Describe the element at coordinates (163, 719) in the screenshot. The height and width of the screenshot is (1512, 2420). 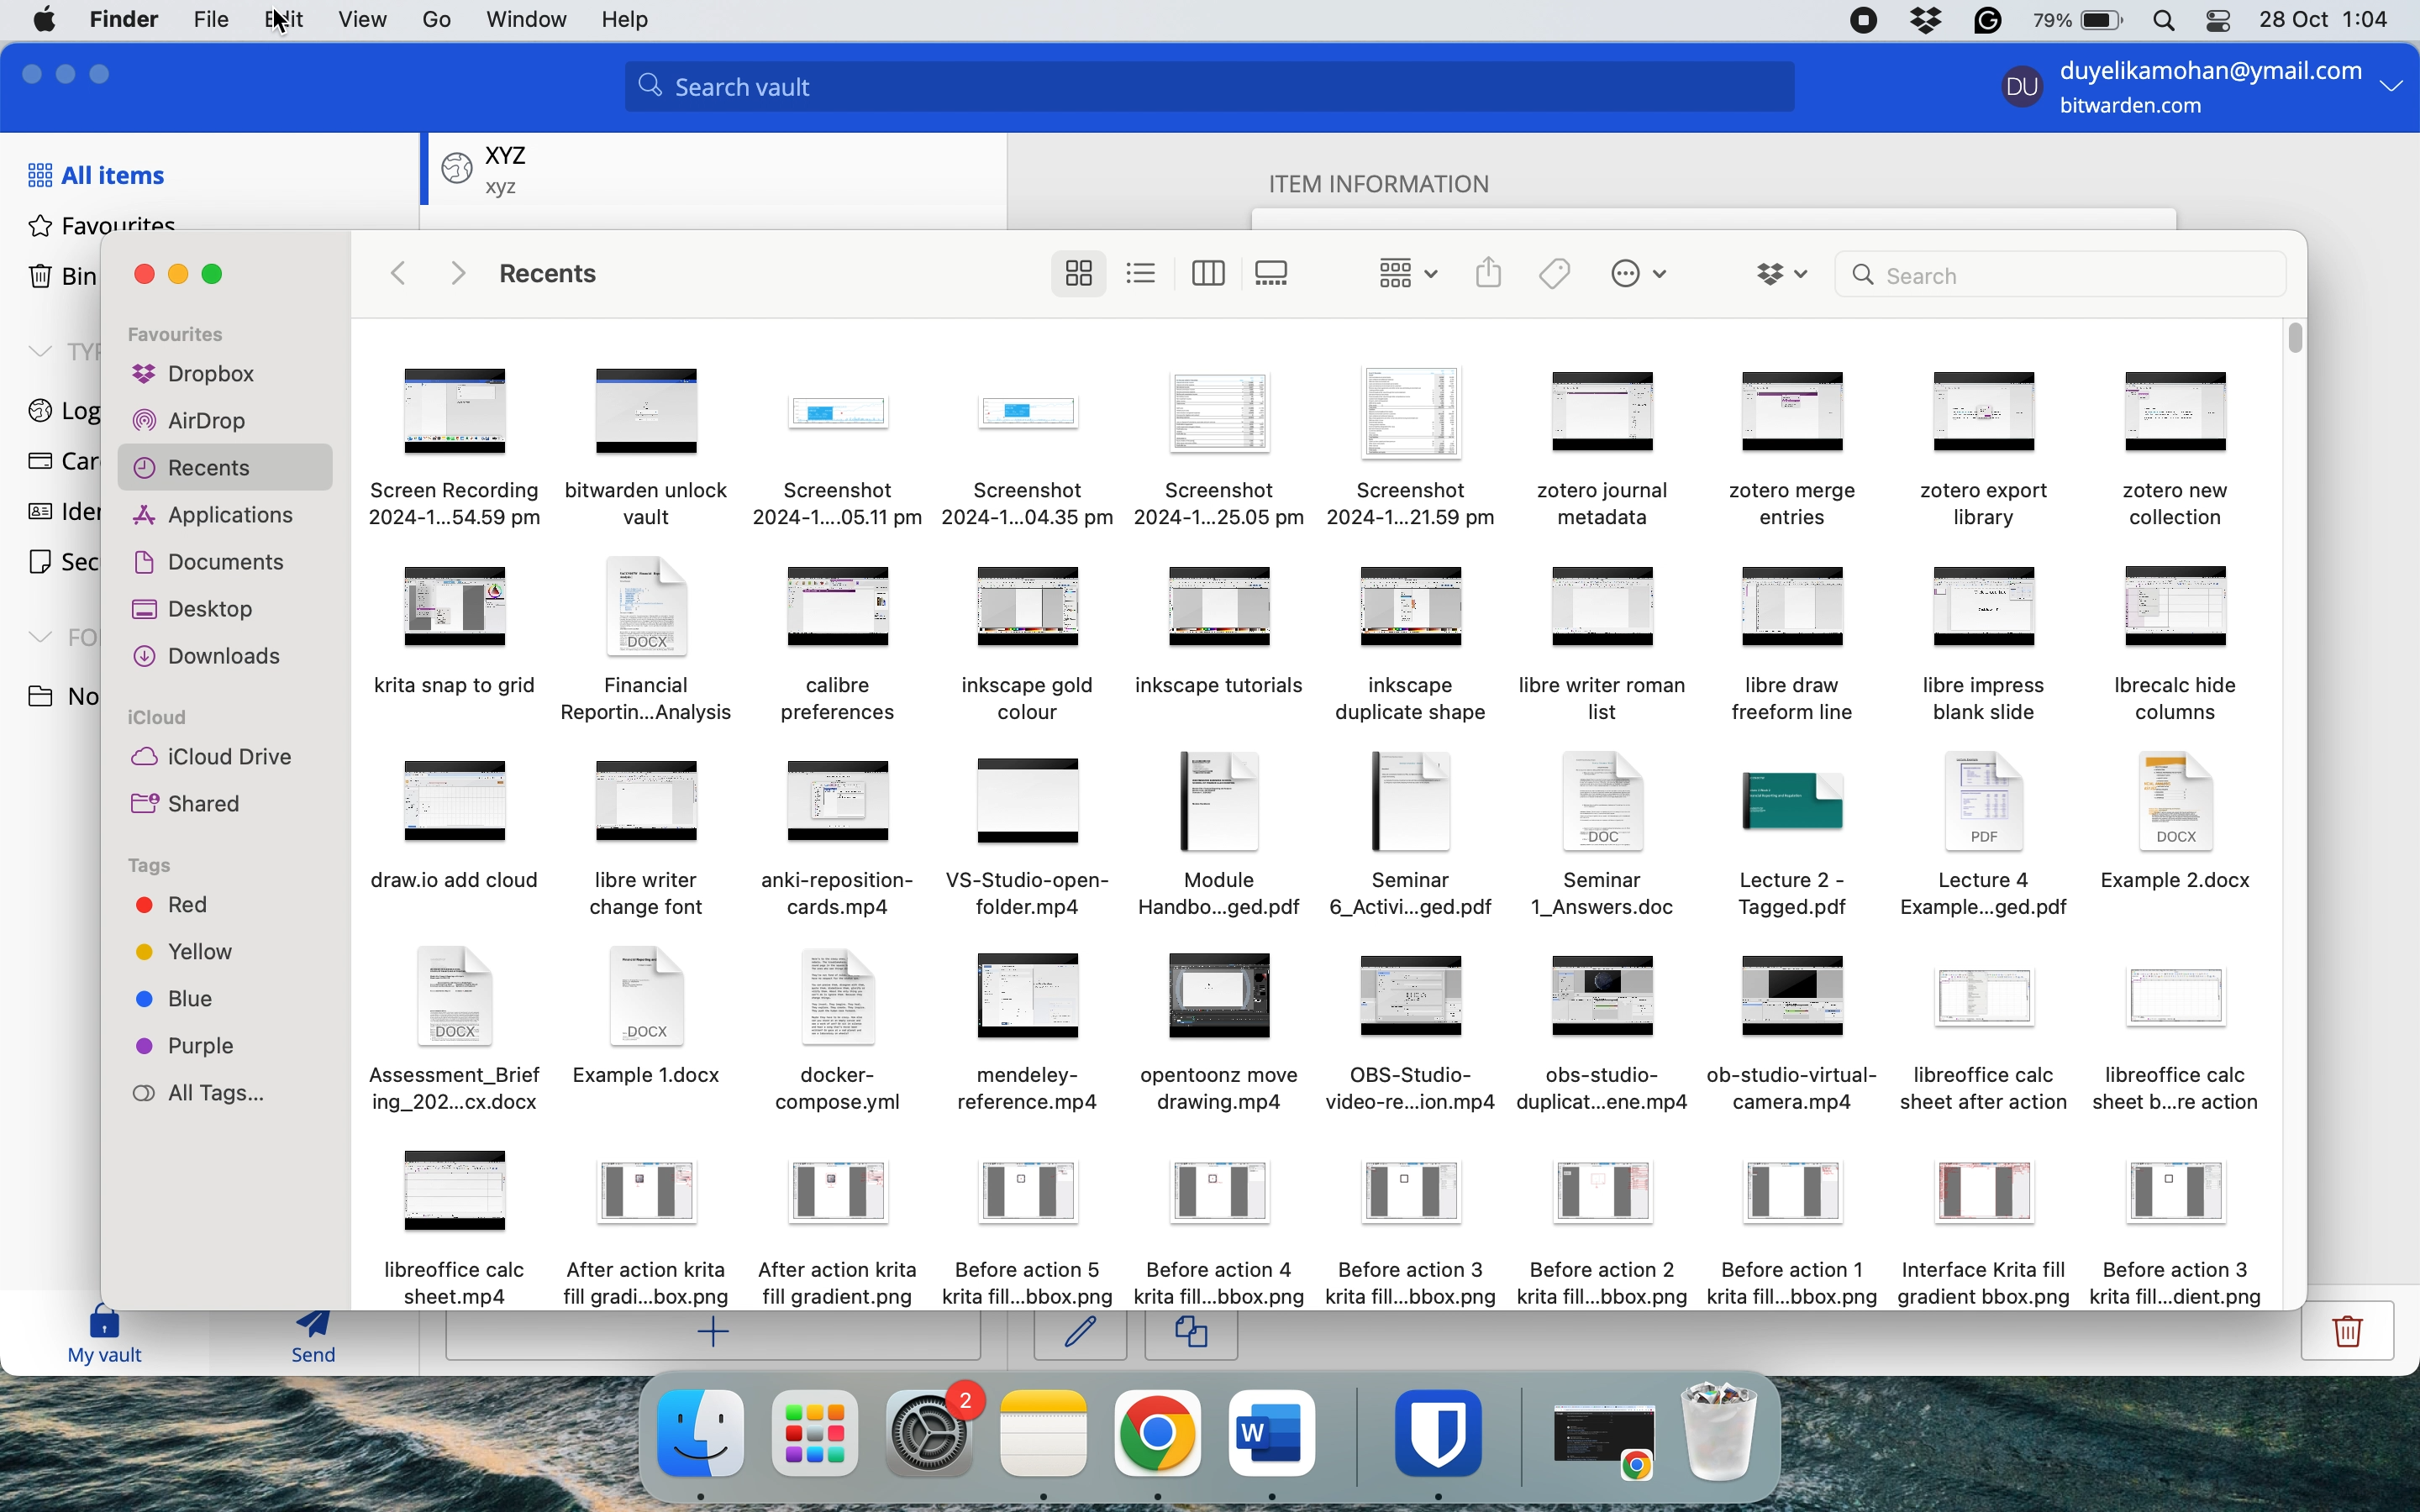
I see `icloud` at that location.